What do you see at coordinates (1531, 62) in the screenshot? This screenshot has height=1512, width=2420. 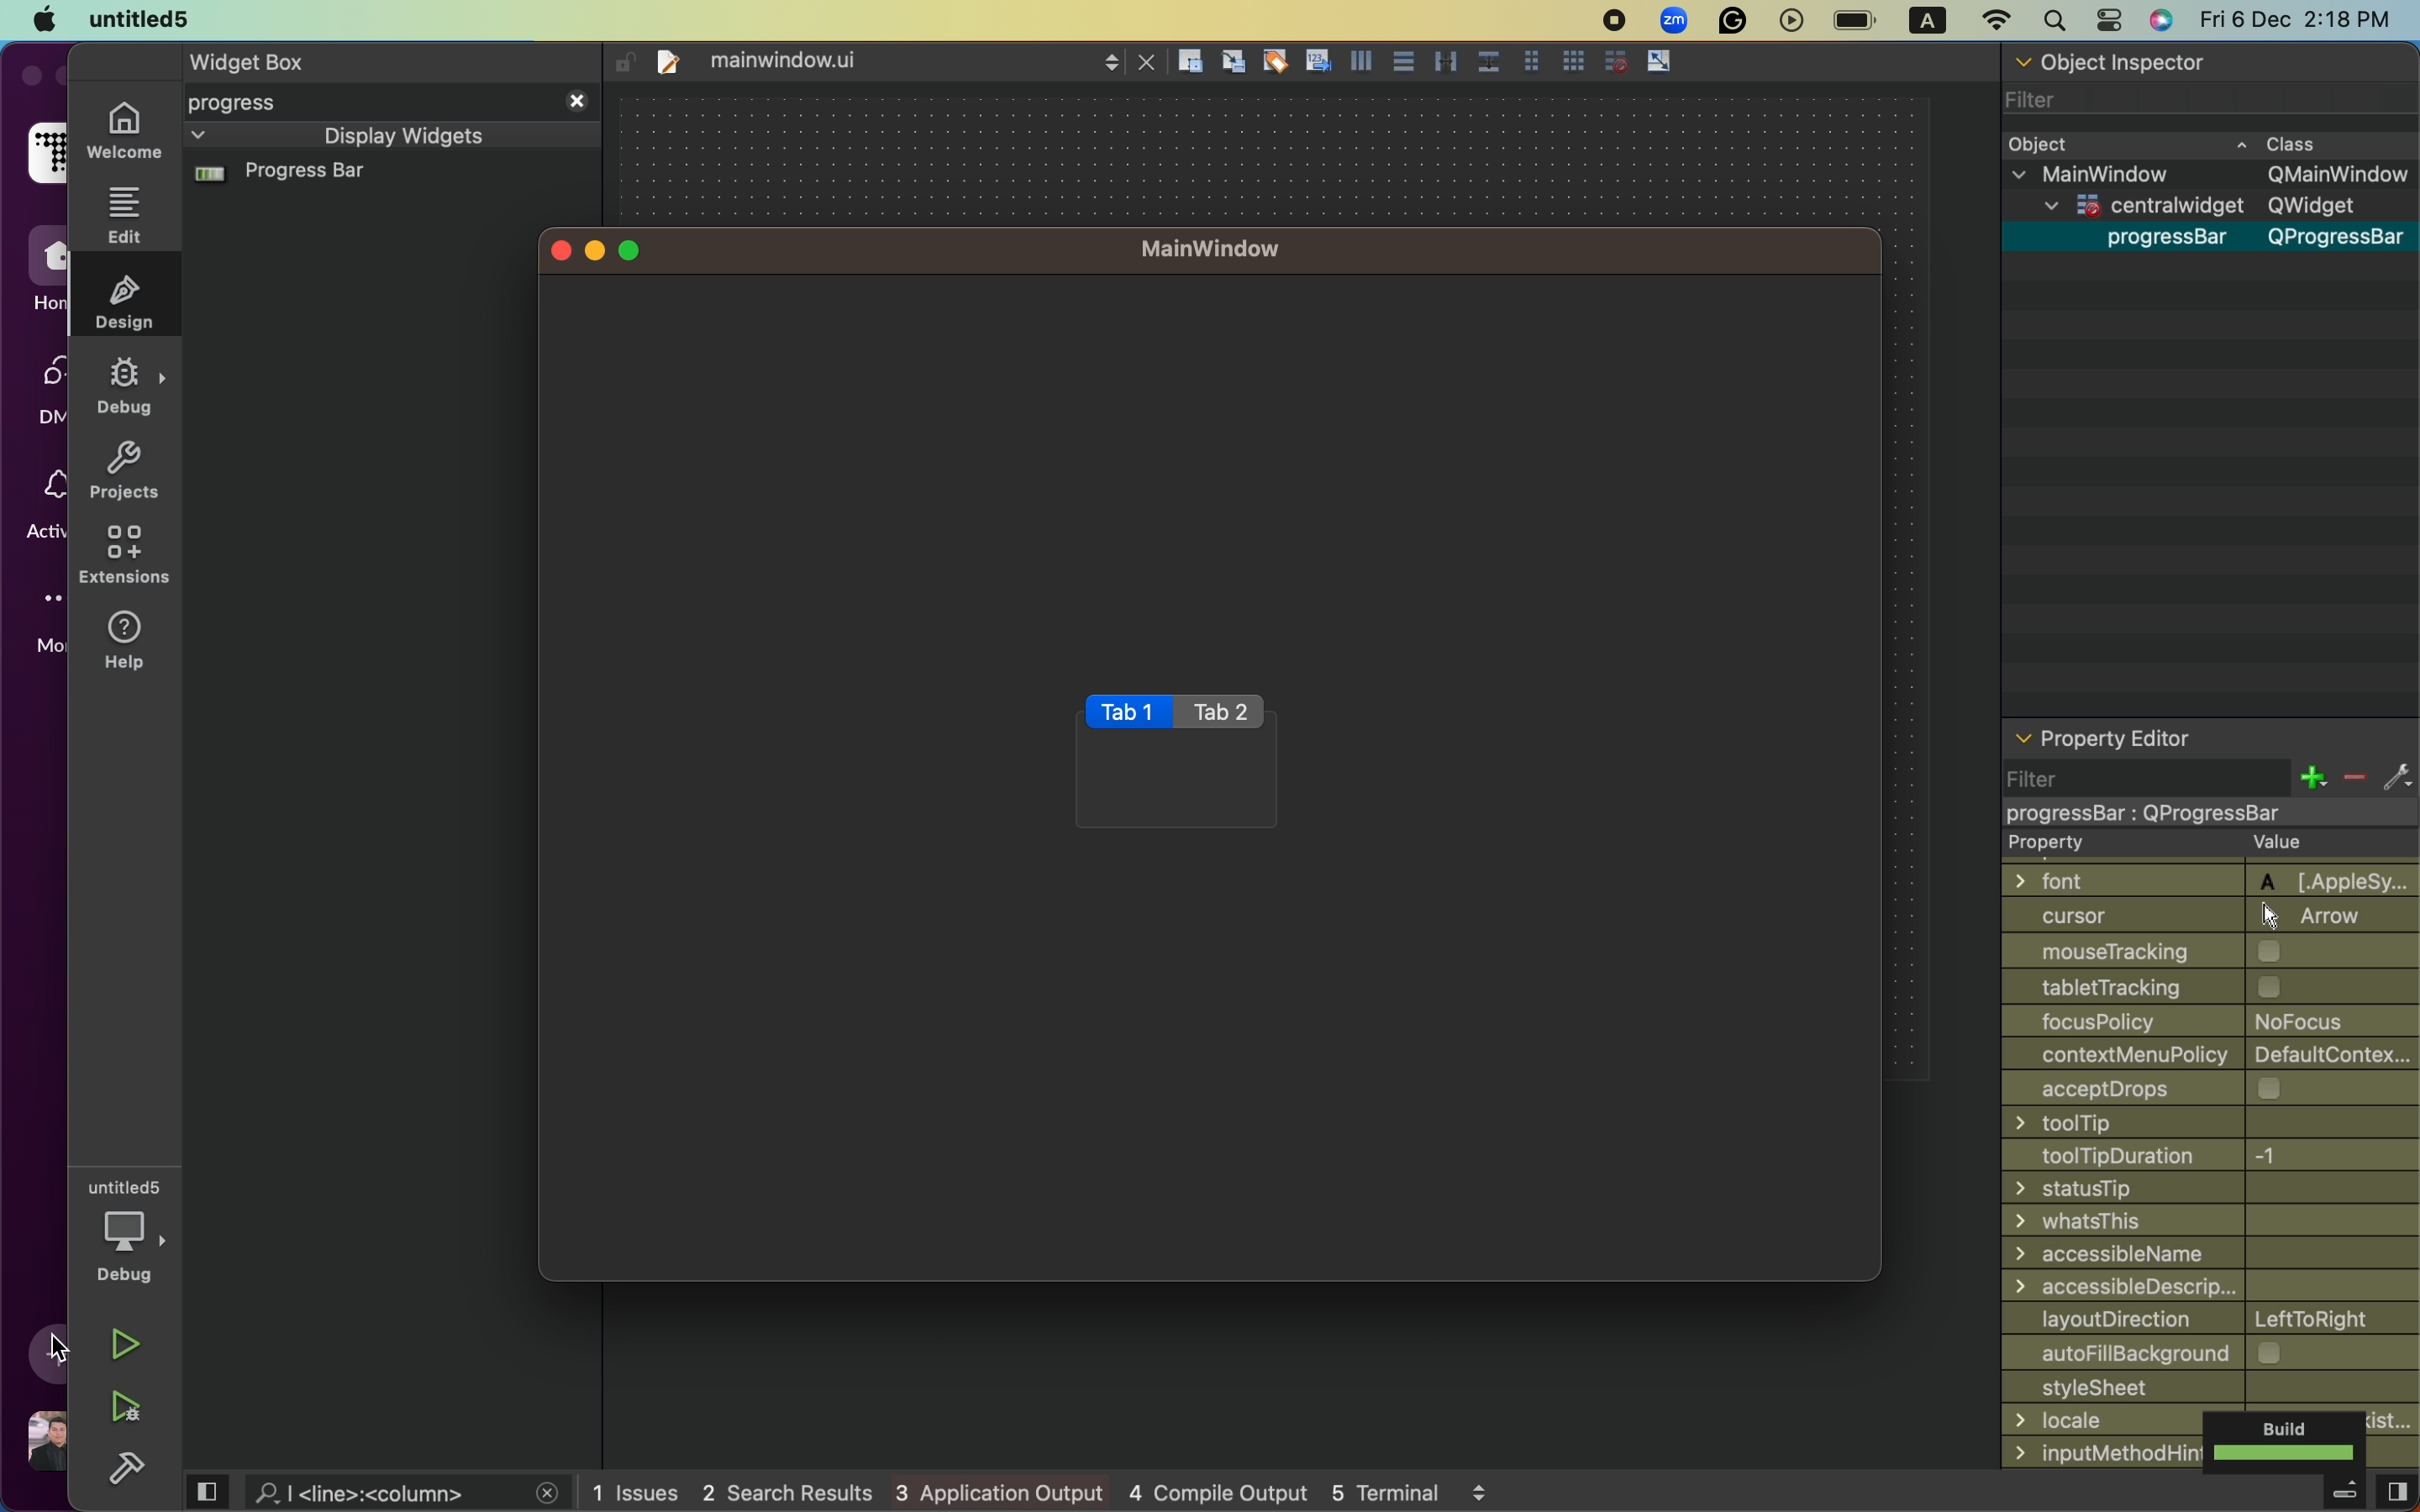 I see `grid view medium` at bounding box center [1531, 62].